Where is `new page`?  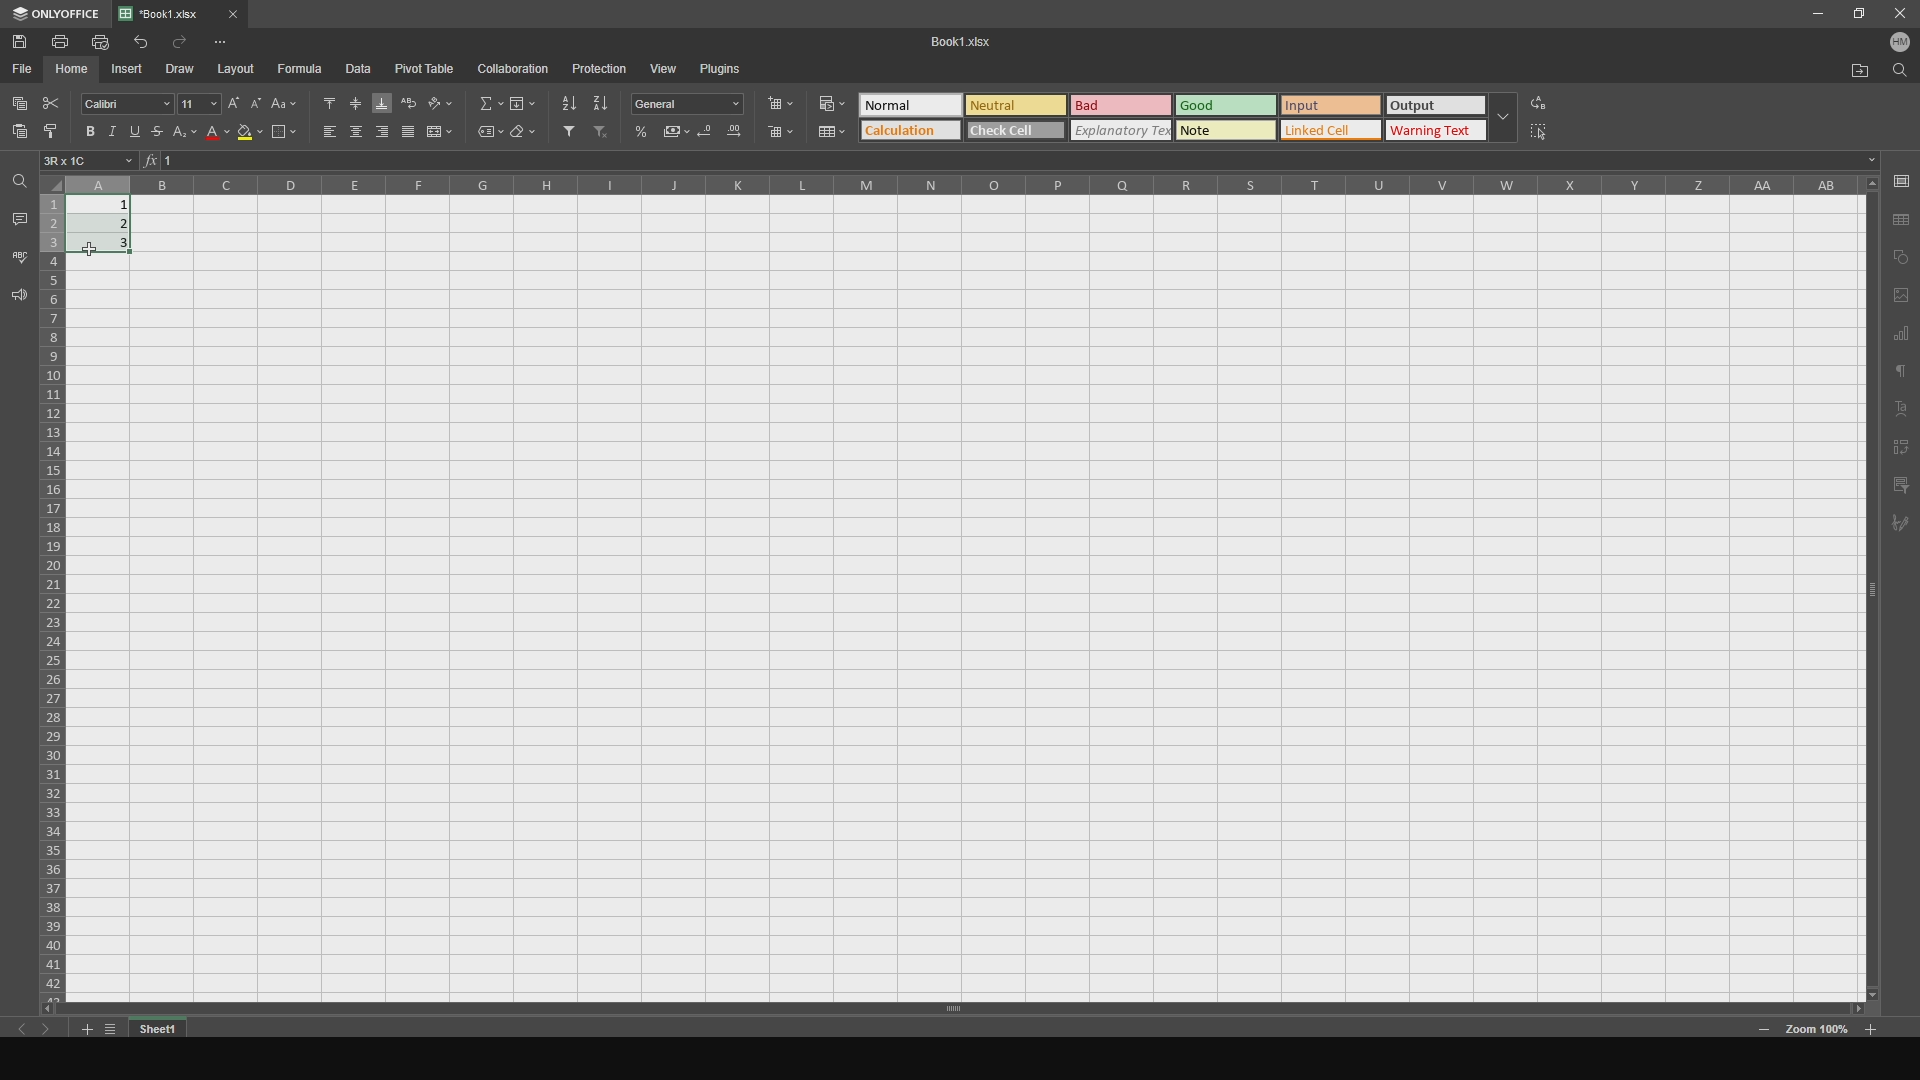 new page is located at coordinates (1901, 295).